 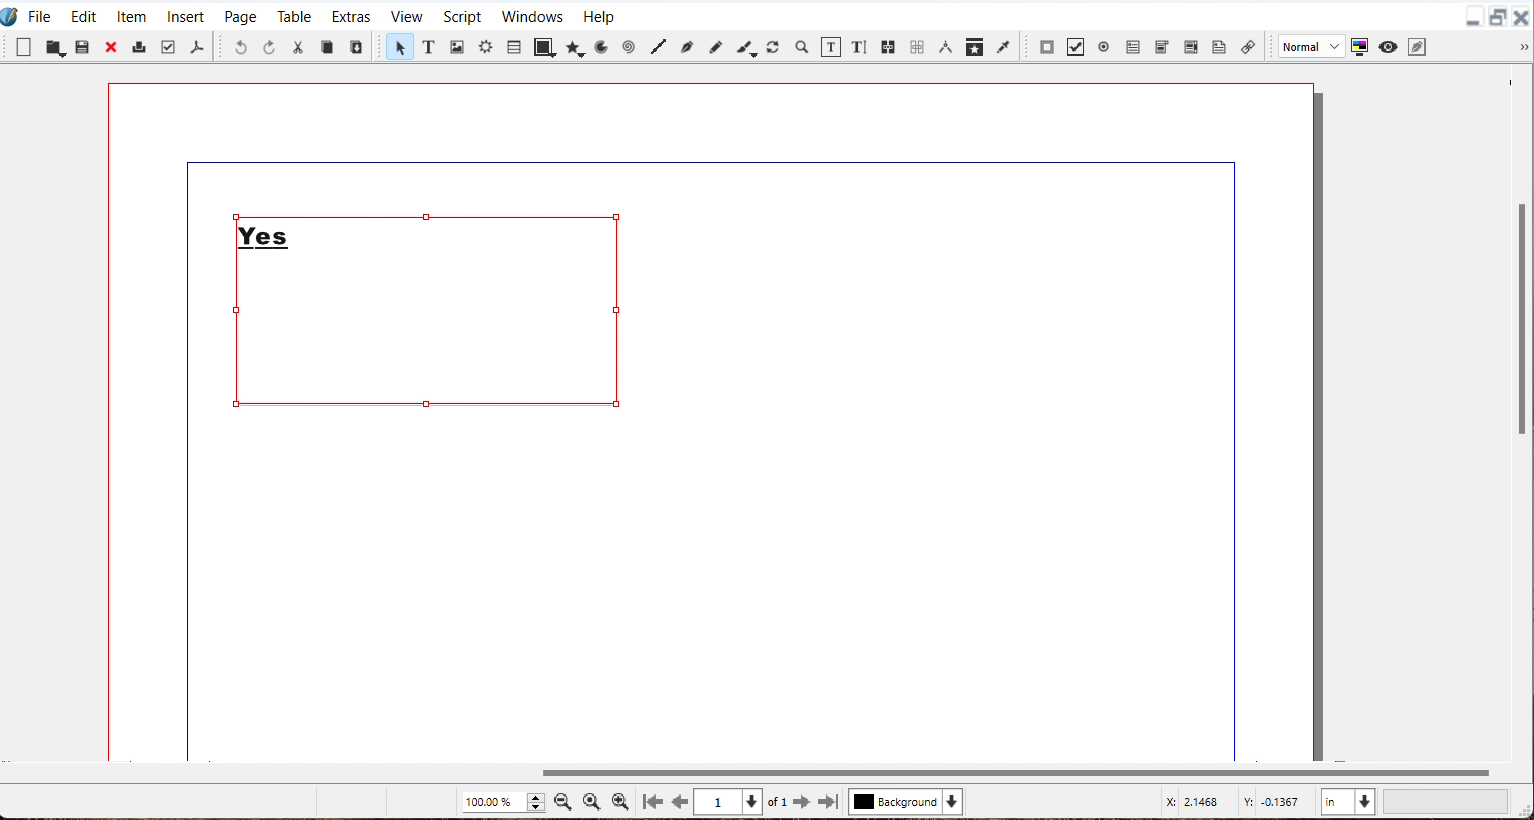 What do you see at coordinates (466, 217) in the screenshot?
I see `text frame` at bounding box center [466, 217].